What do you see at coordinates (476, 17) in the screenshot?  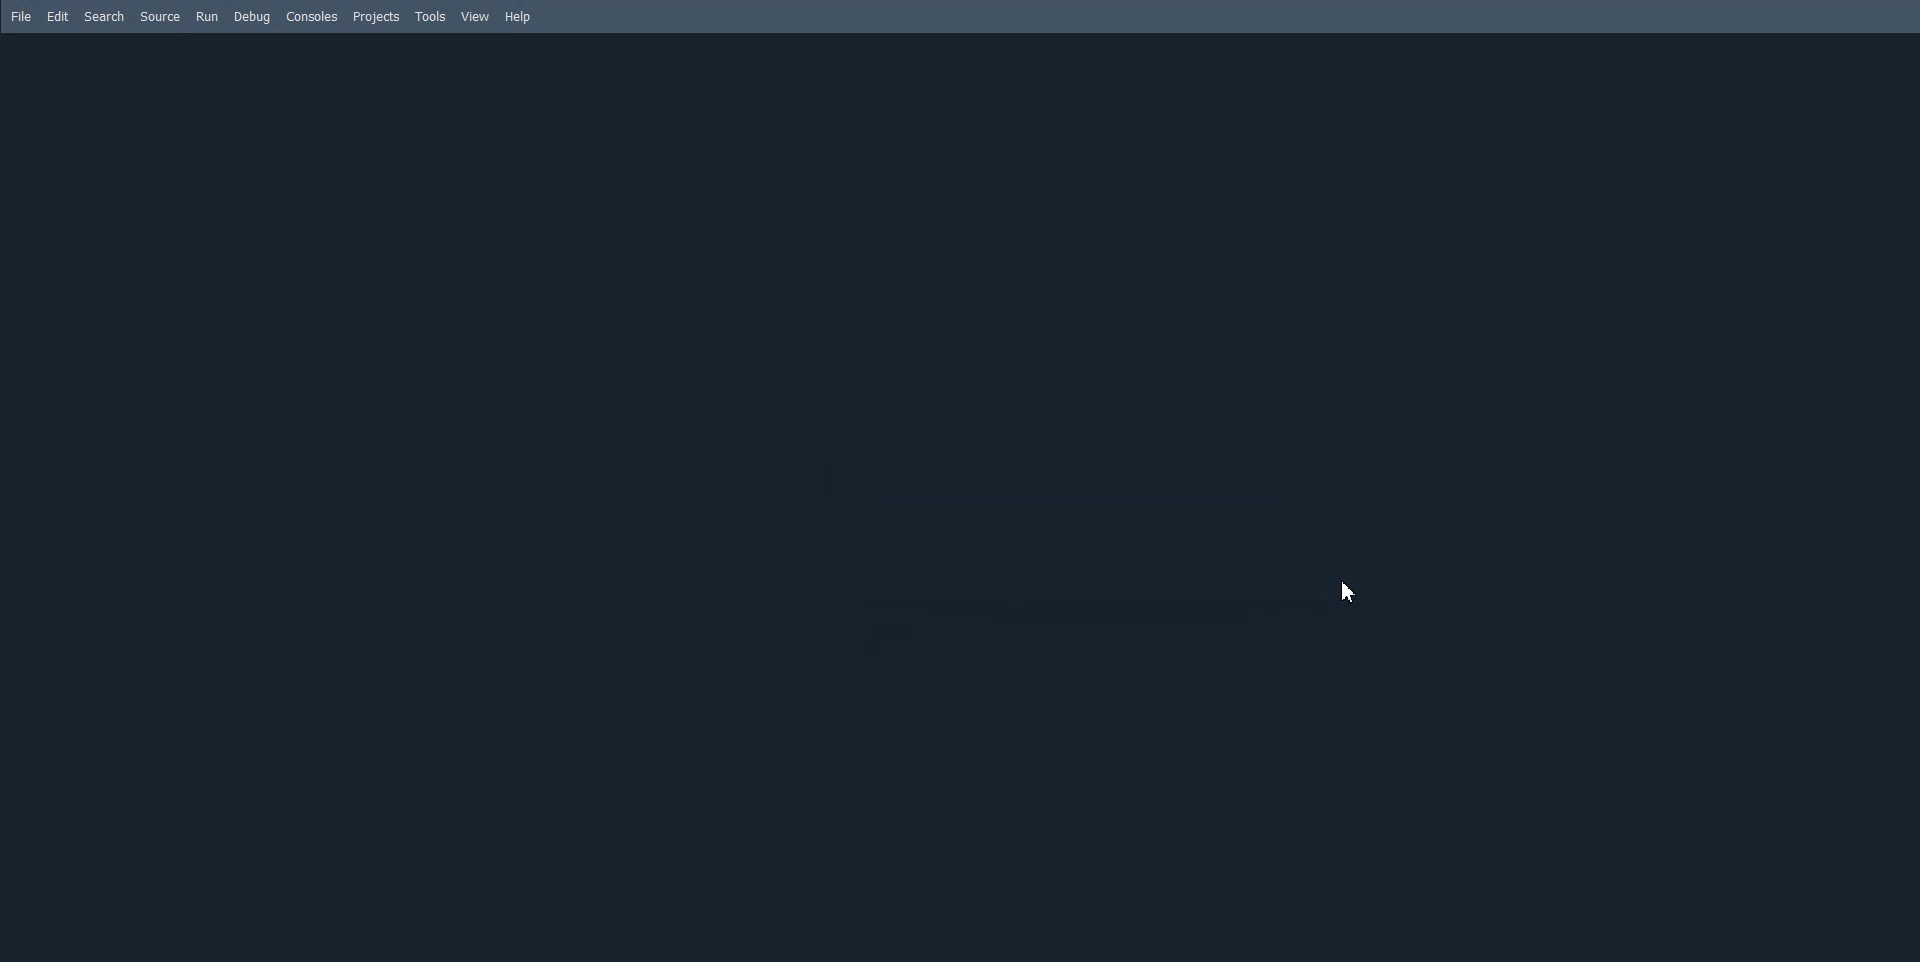 I see `View` at bounding box center [476, 17].